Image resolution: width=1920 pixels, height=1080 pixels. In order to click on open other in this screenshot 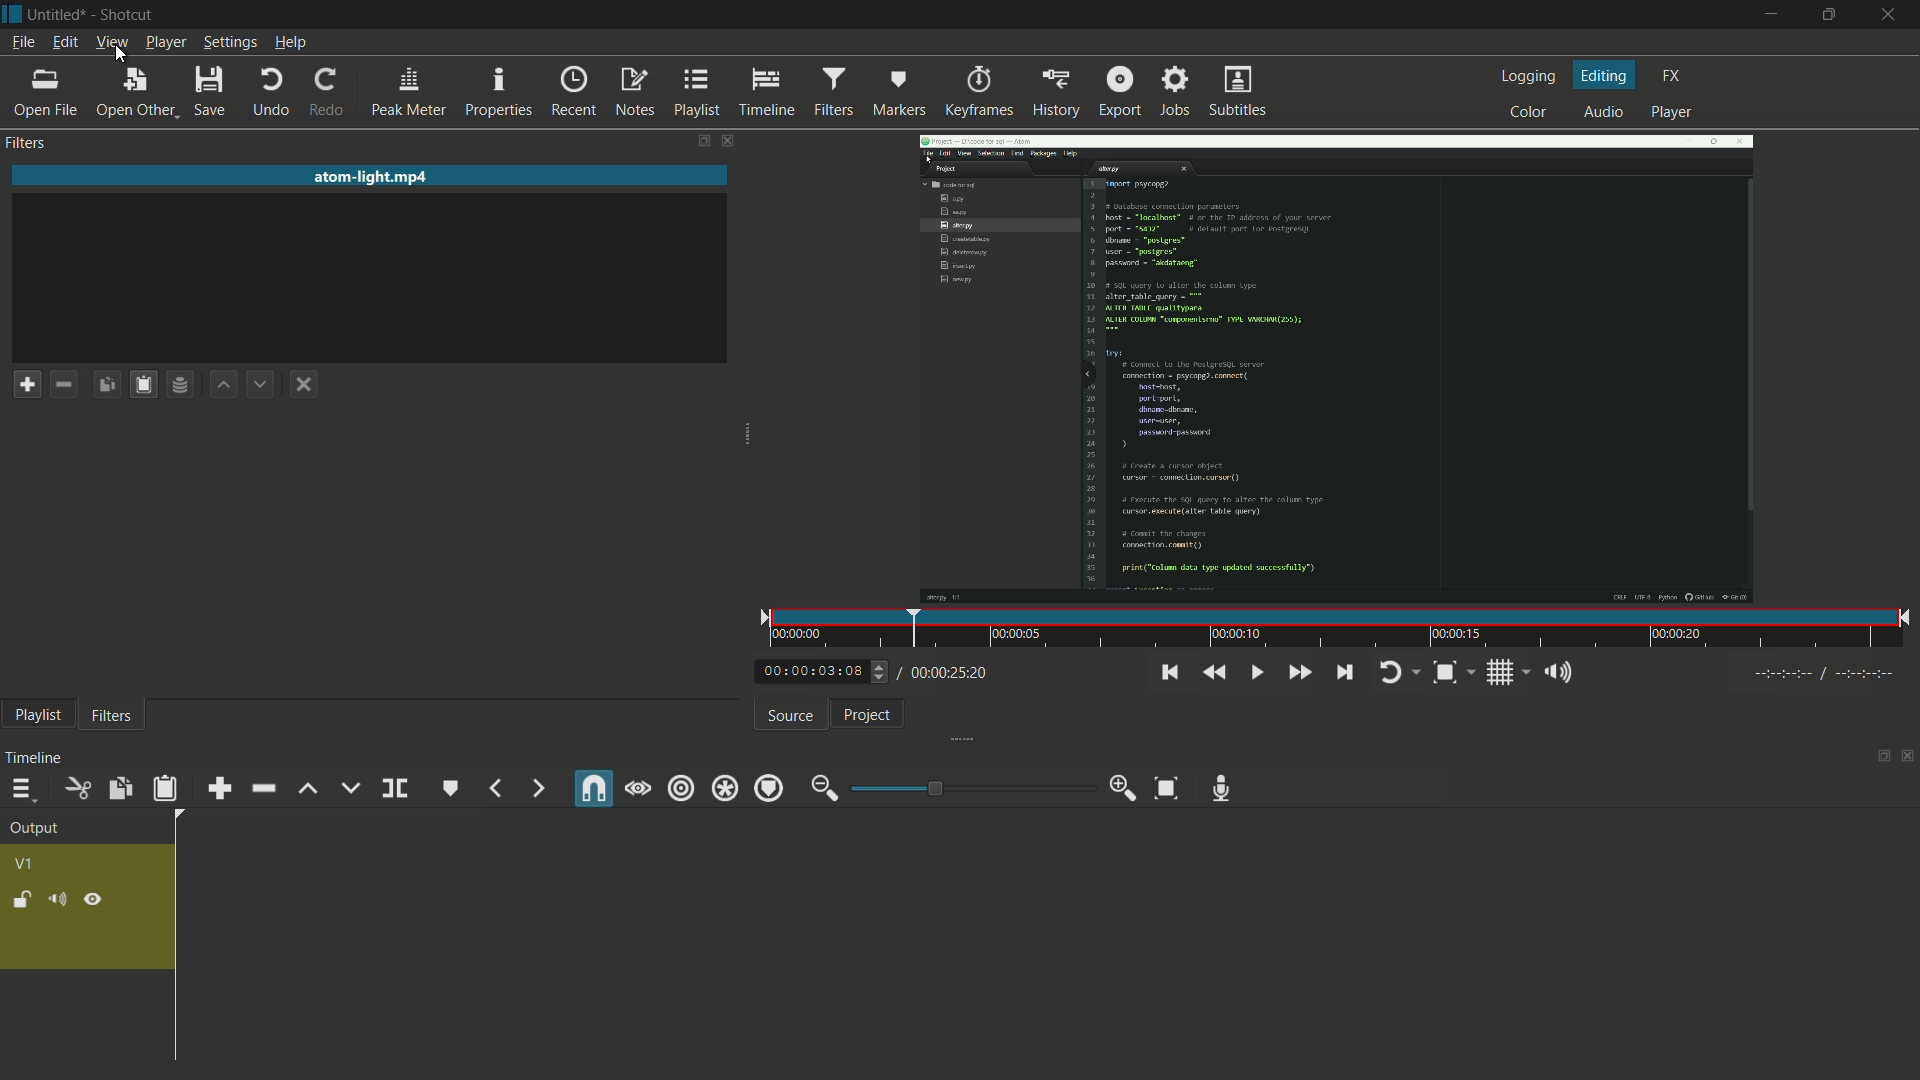, I will do `click(131, 93)`.